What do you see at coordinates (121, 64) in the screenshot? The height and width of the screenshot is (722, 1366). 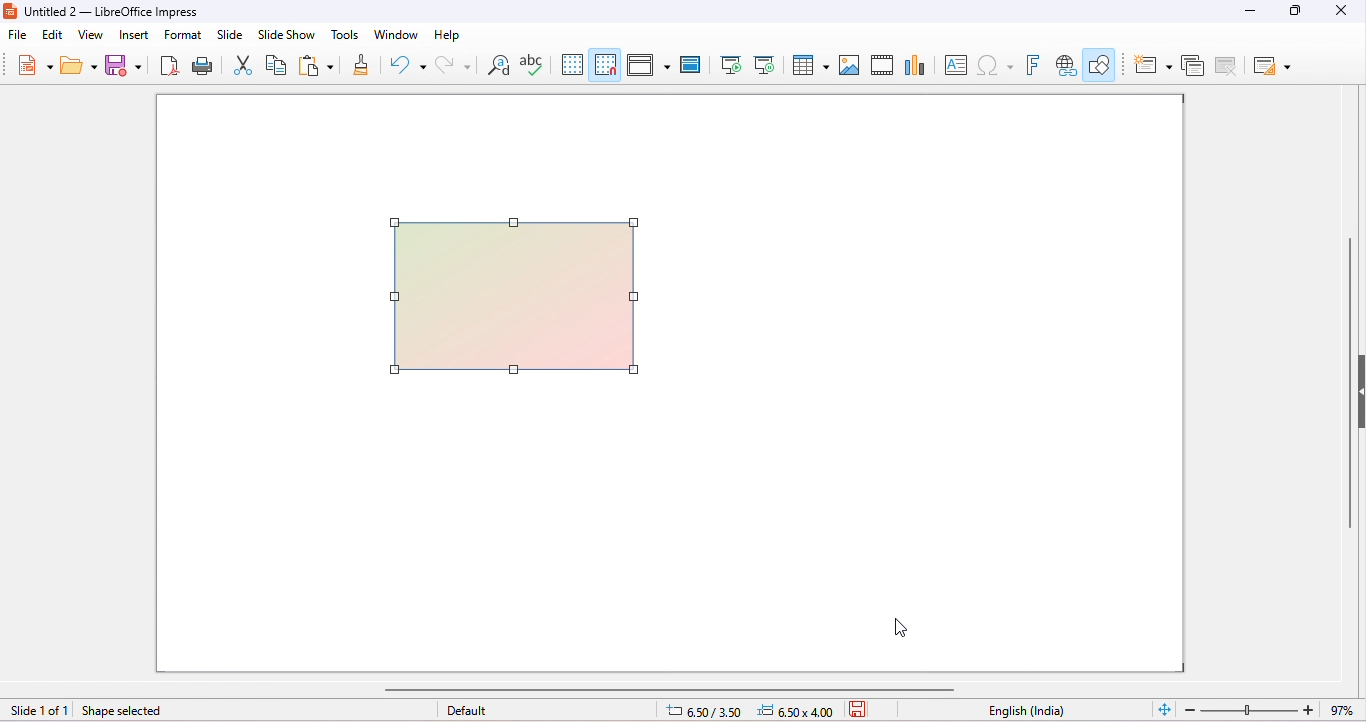 I see `save` at bounding box center [121, 64].